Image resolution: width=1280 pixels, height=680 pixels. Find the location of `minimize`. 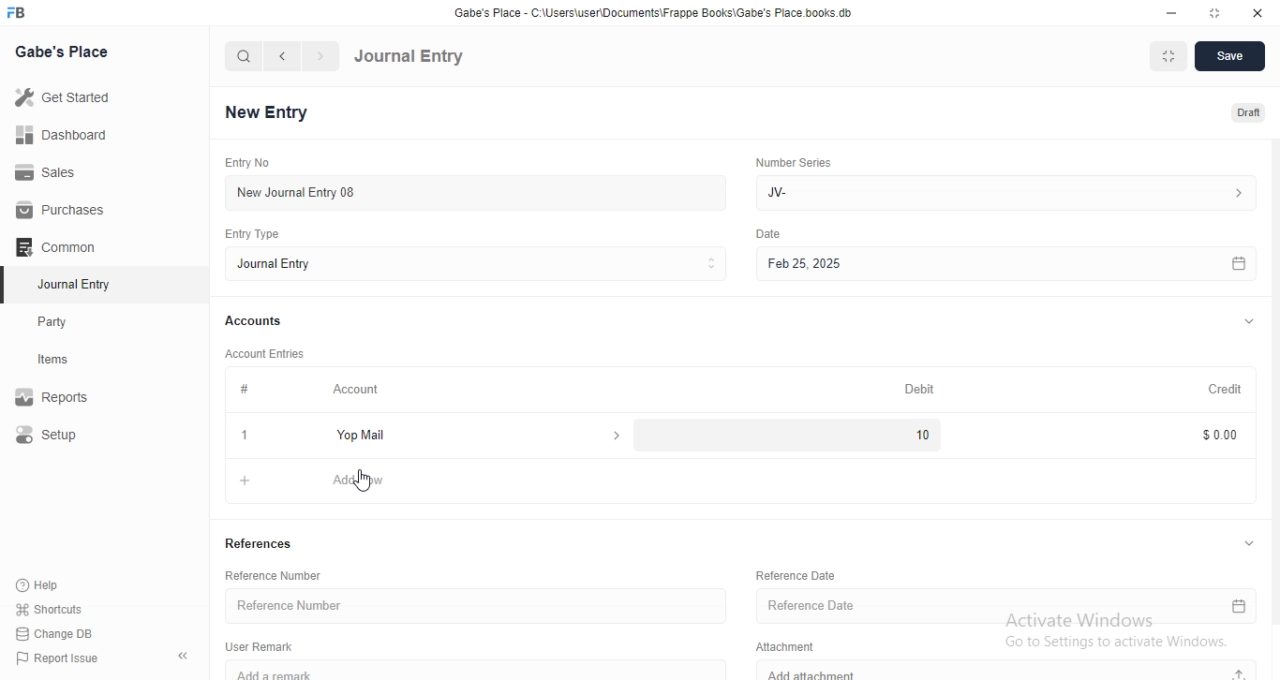

minimize is located at coordinates (1174, 11).